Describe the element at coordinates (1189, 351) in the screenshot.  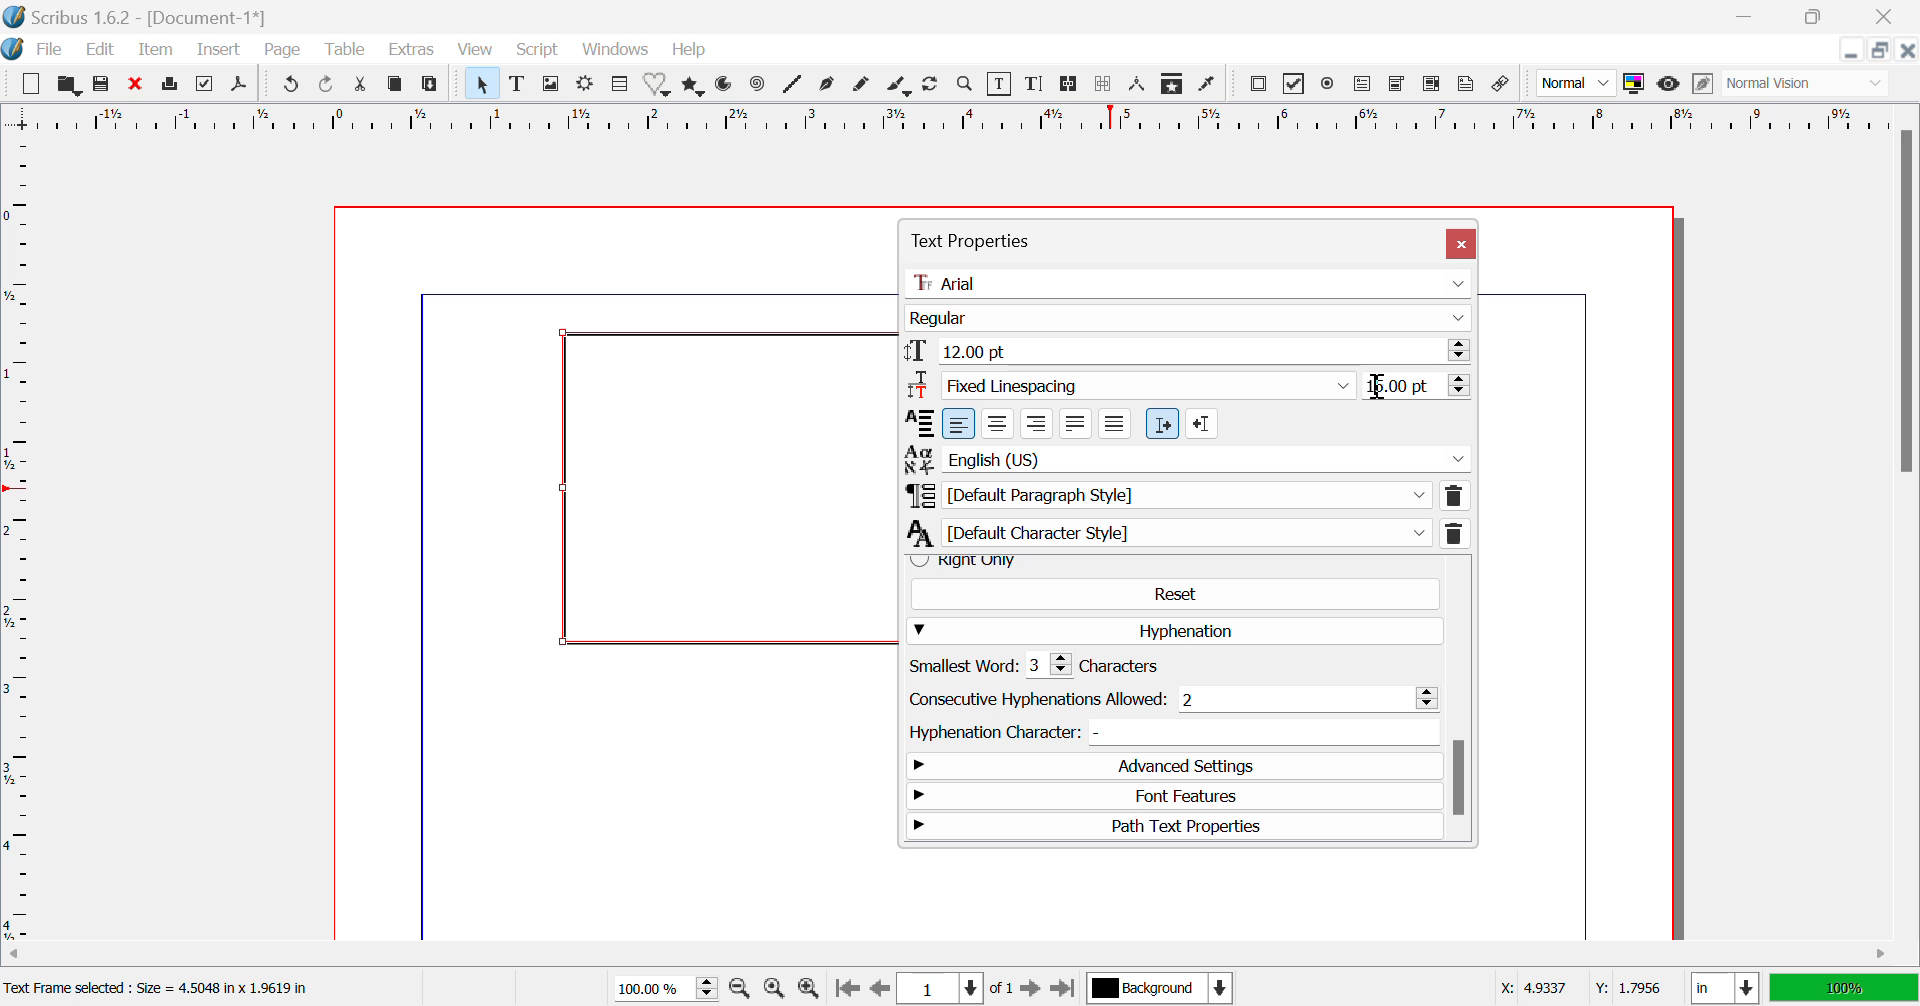
I see `12.00 pt` at that location.